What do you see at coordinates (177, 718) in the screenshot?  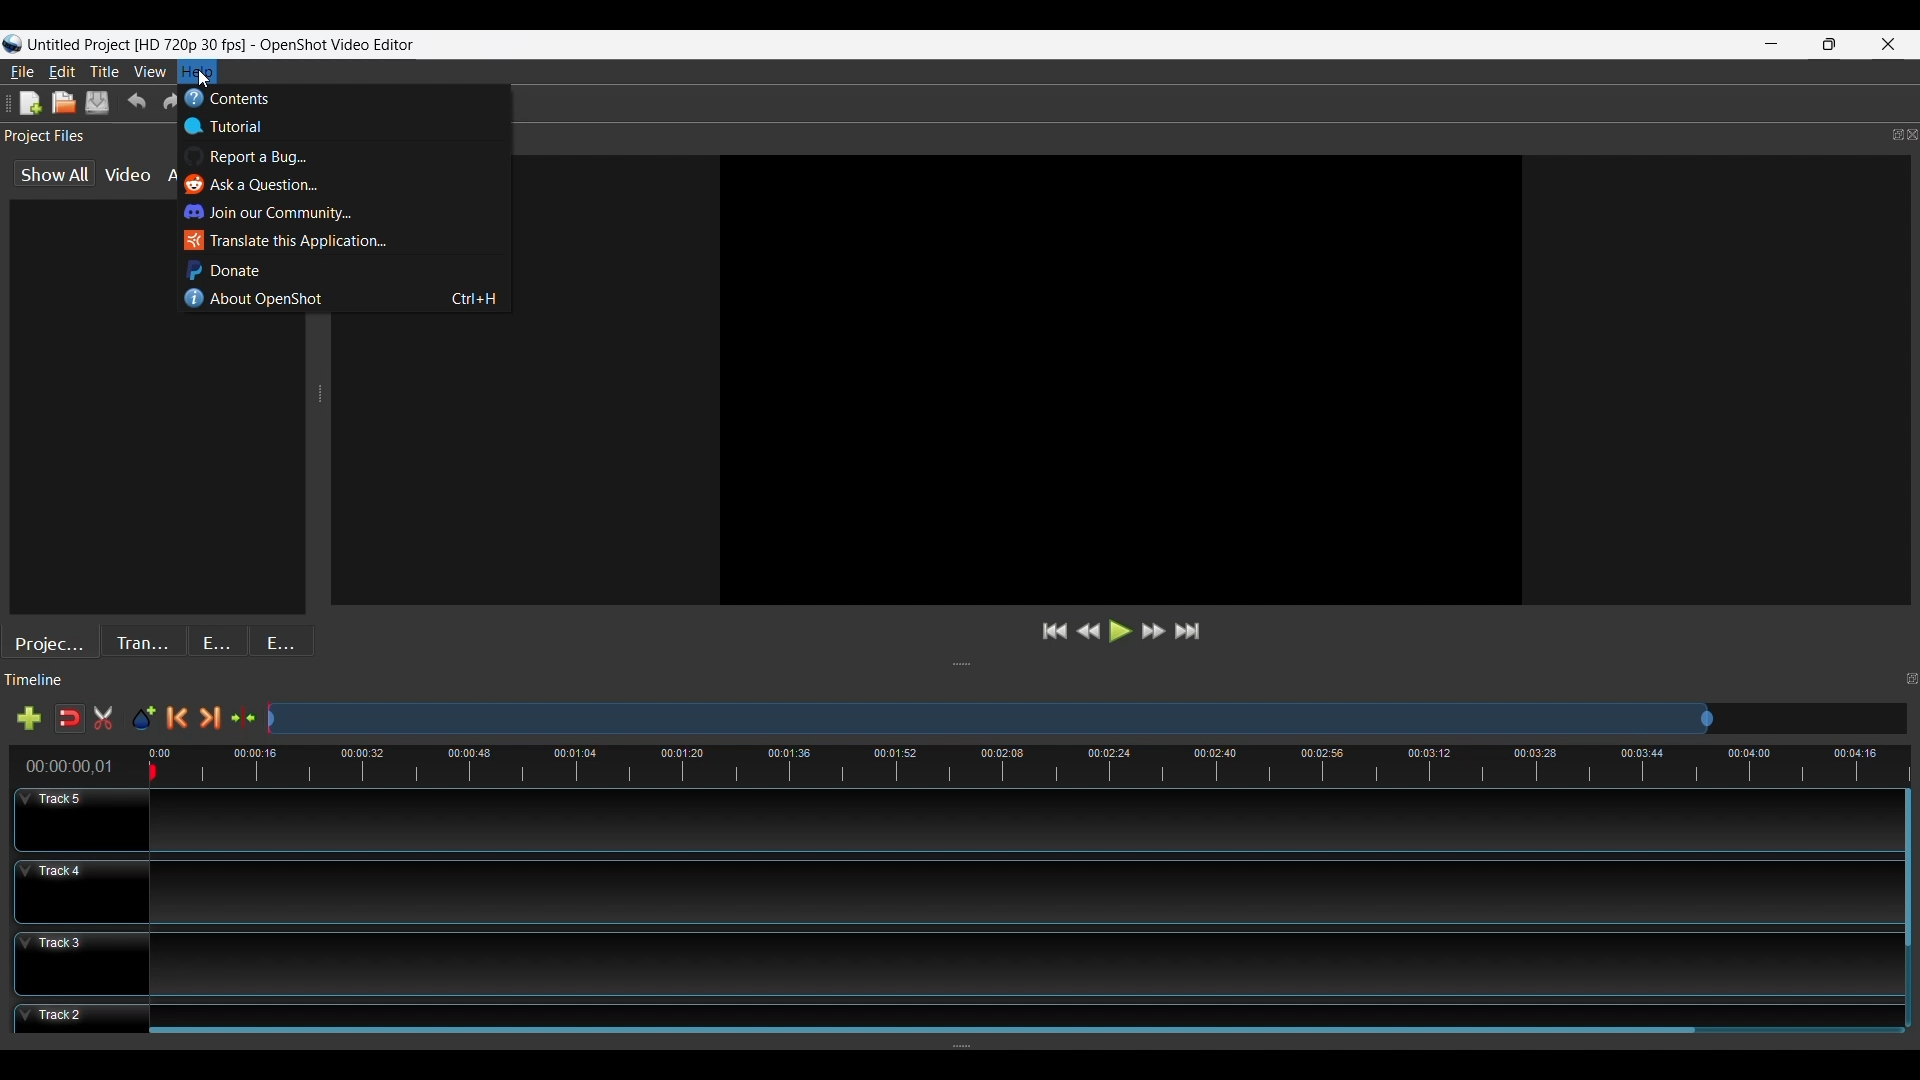 I see `Previous Marker` at bounding box center [177, 718].